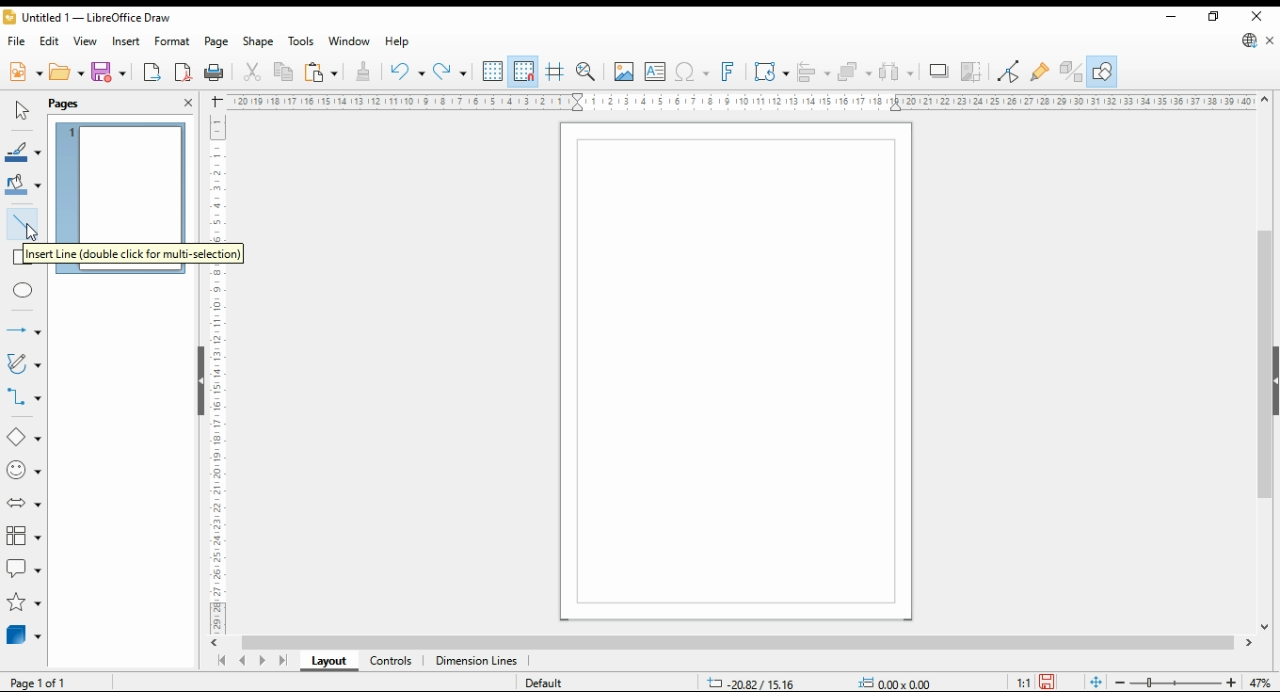  What do you see at coordinates (892, 683) in the screenshot?
I see `` at bounding box center [892, 683].